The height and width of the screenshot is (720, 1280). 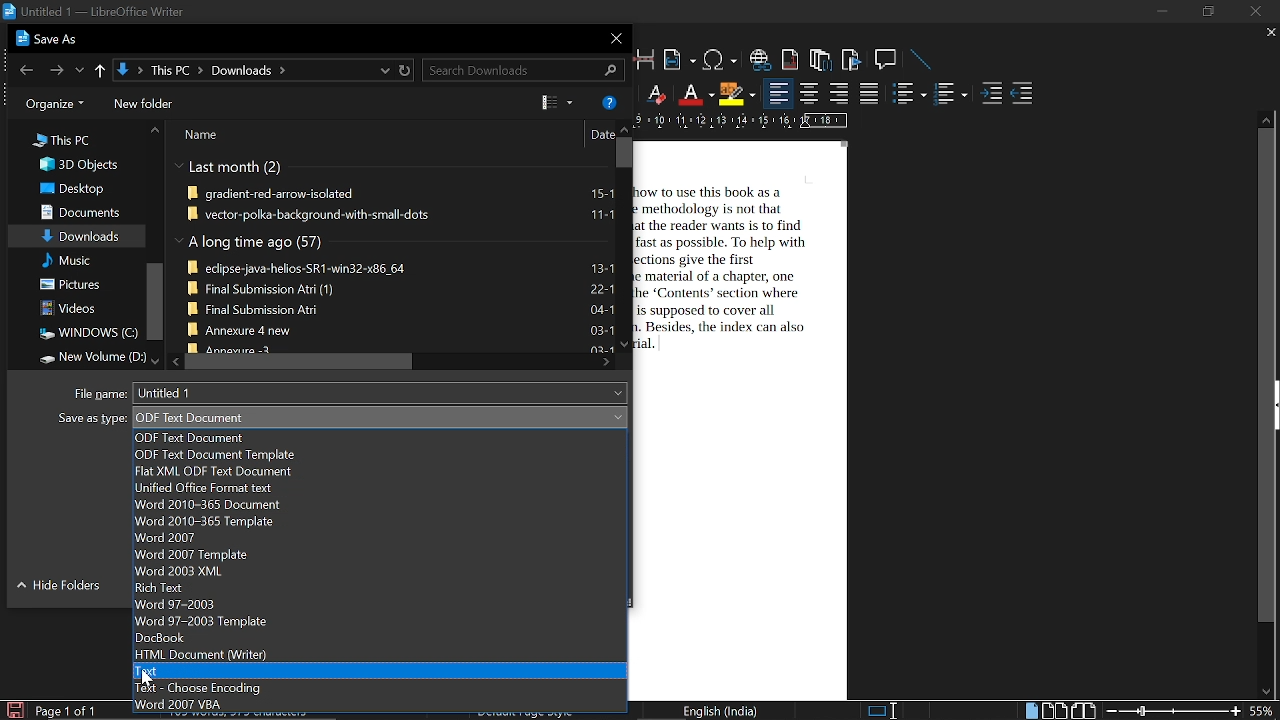 What do you see at coordinates (1266, 119) in the screenshot?
I see `move up` at bounding box center [1266, 119].